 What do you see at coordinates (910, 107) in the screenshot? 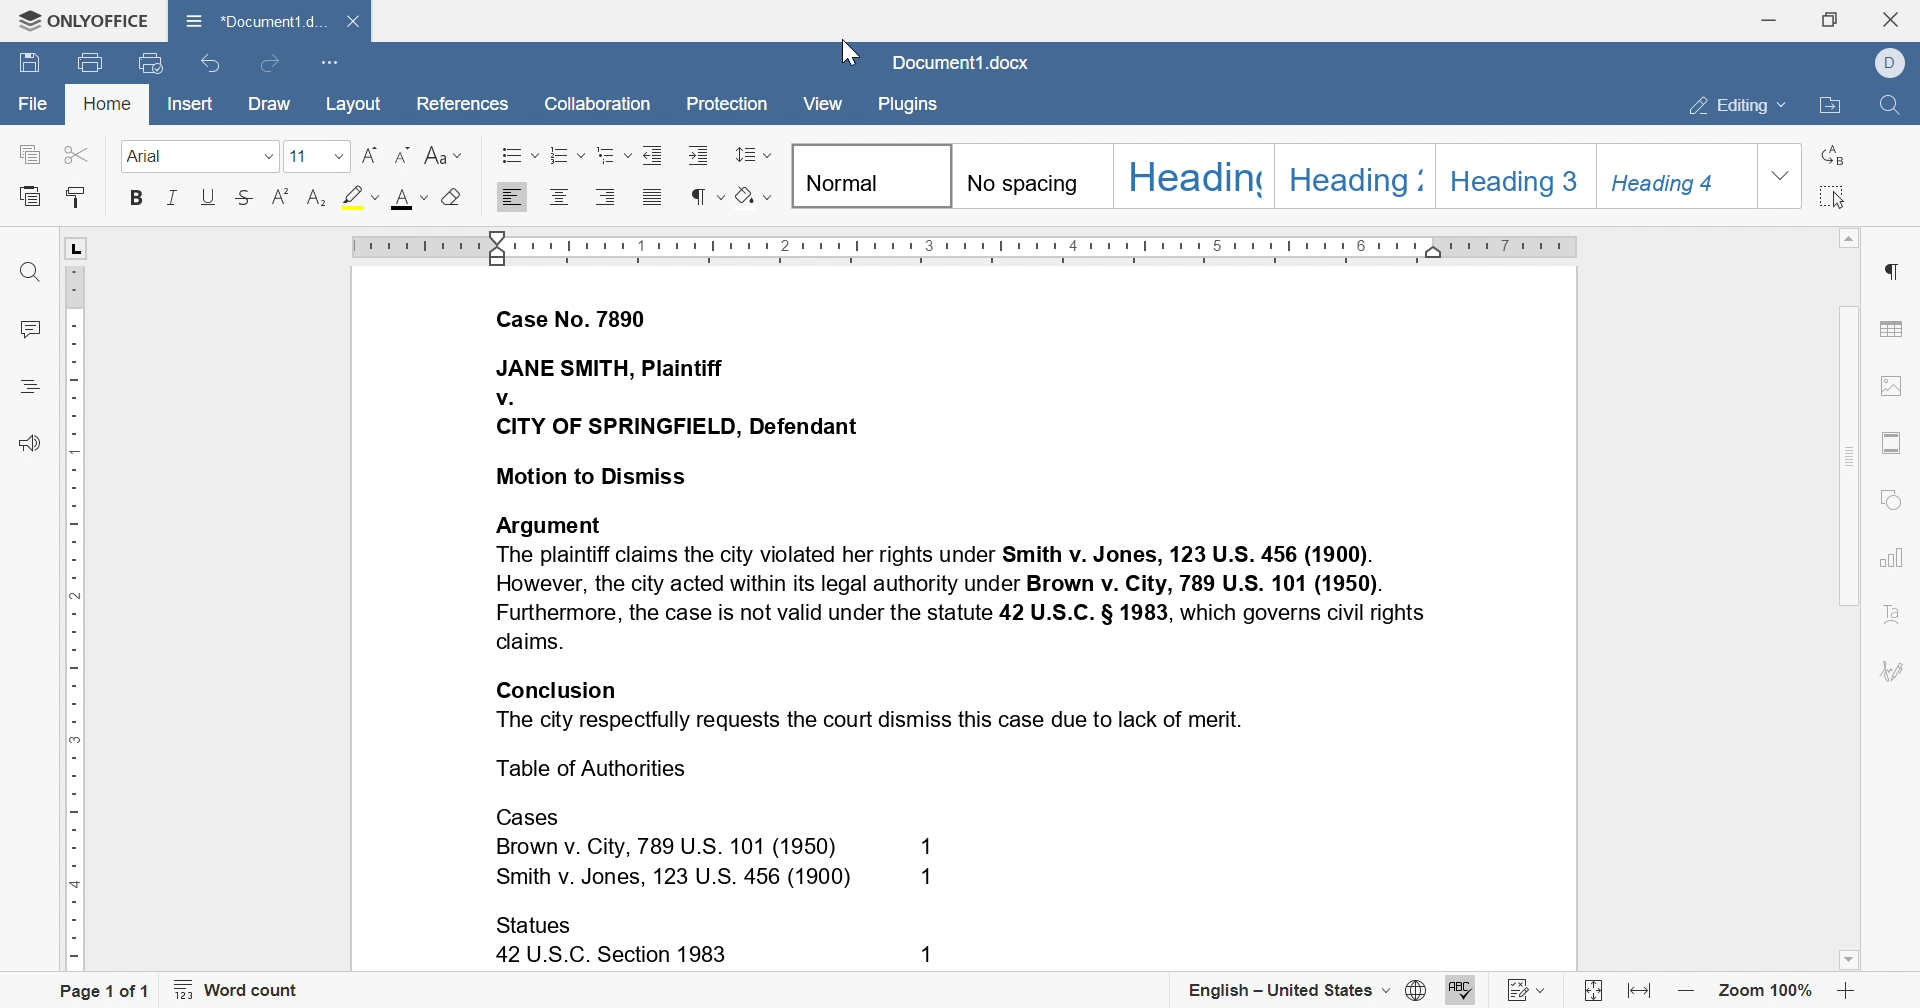
I see `plugins` at bounding box center [910, 107].